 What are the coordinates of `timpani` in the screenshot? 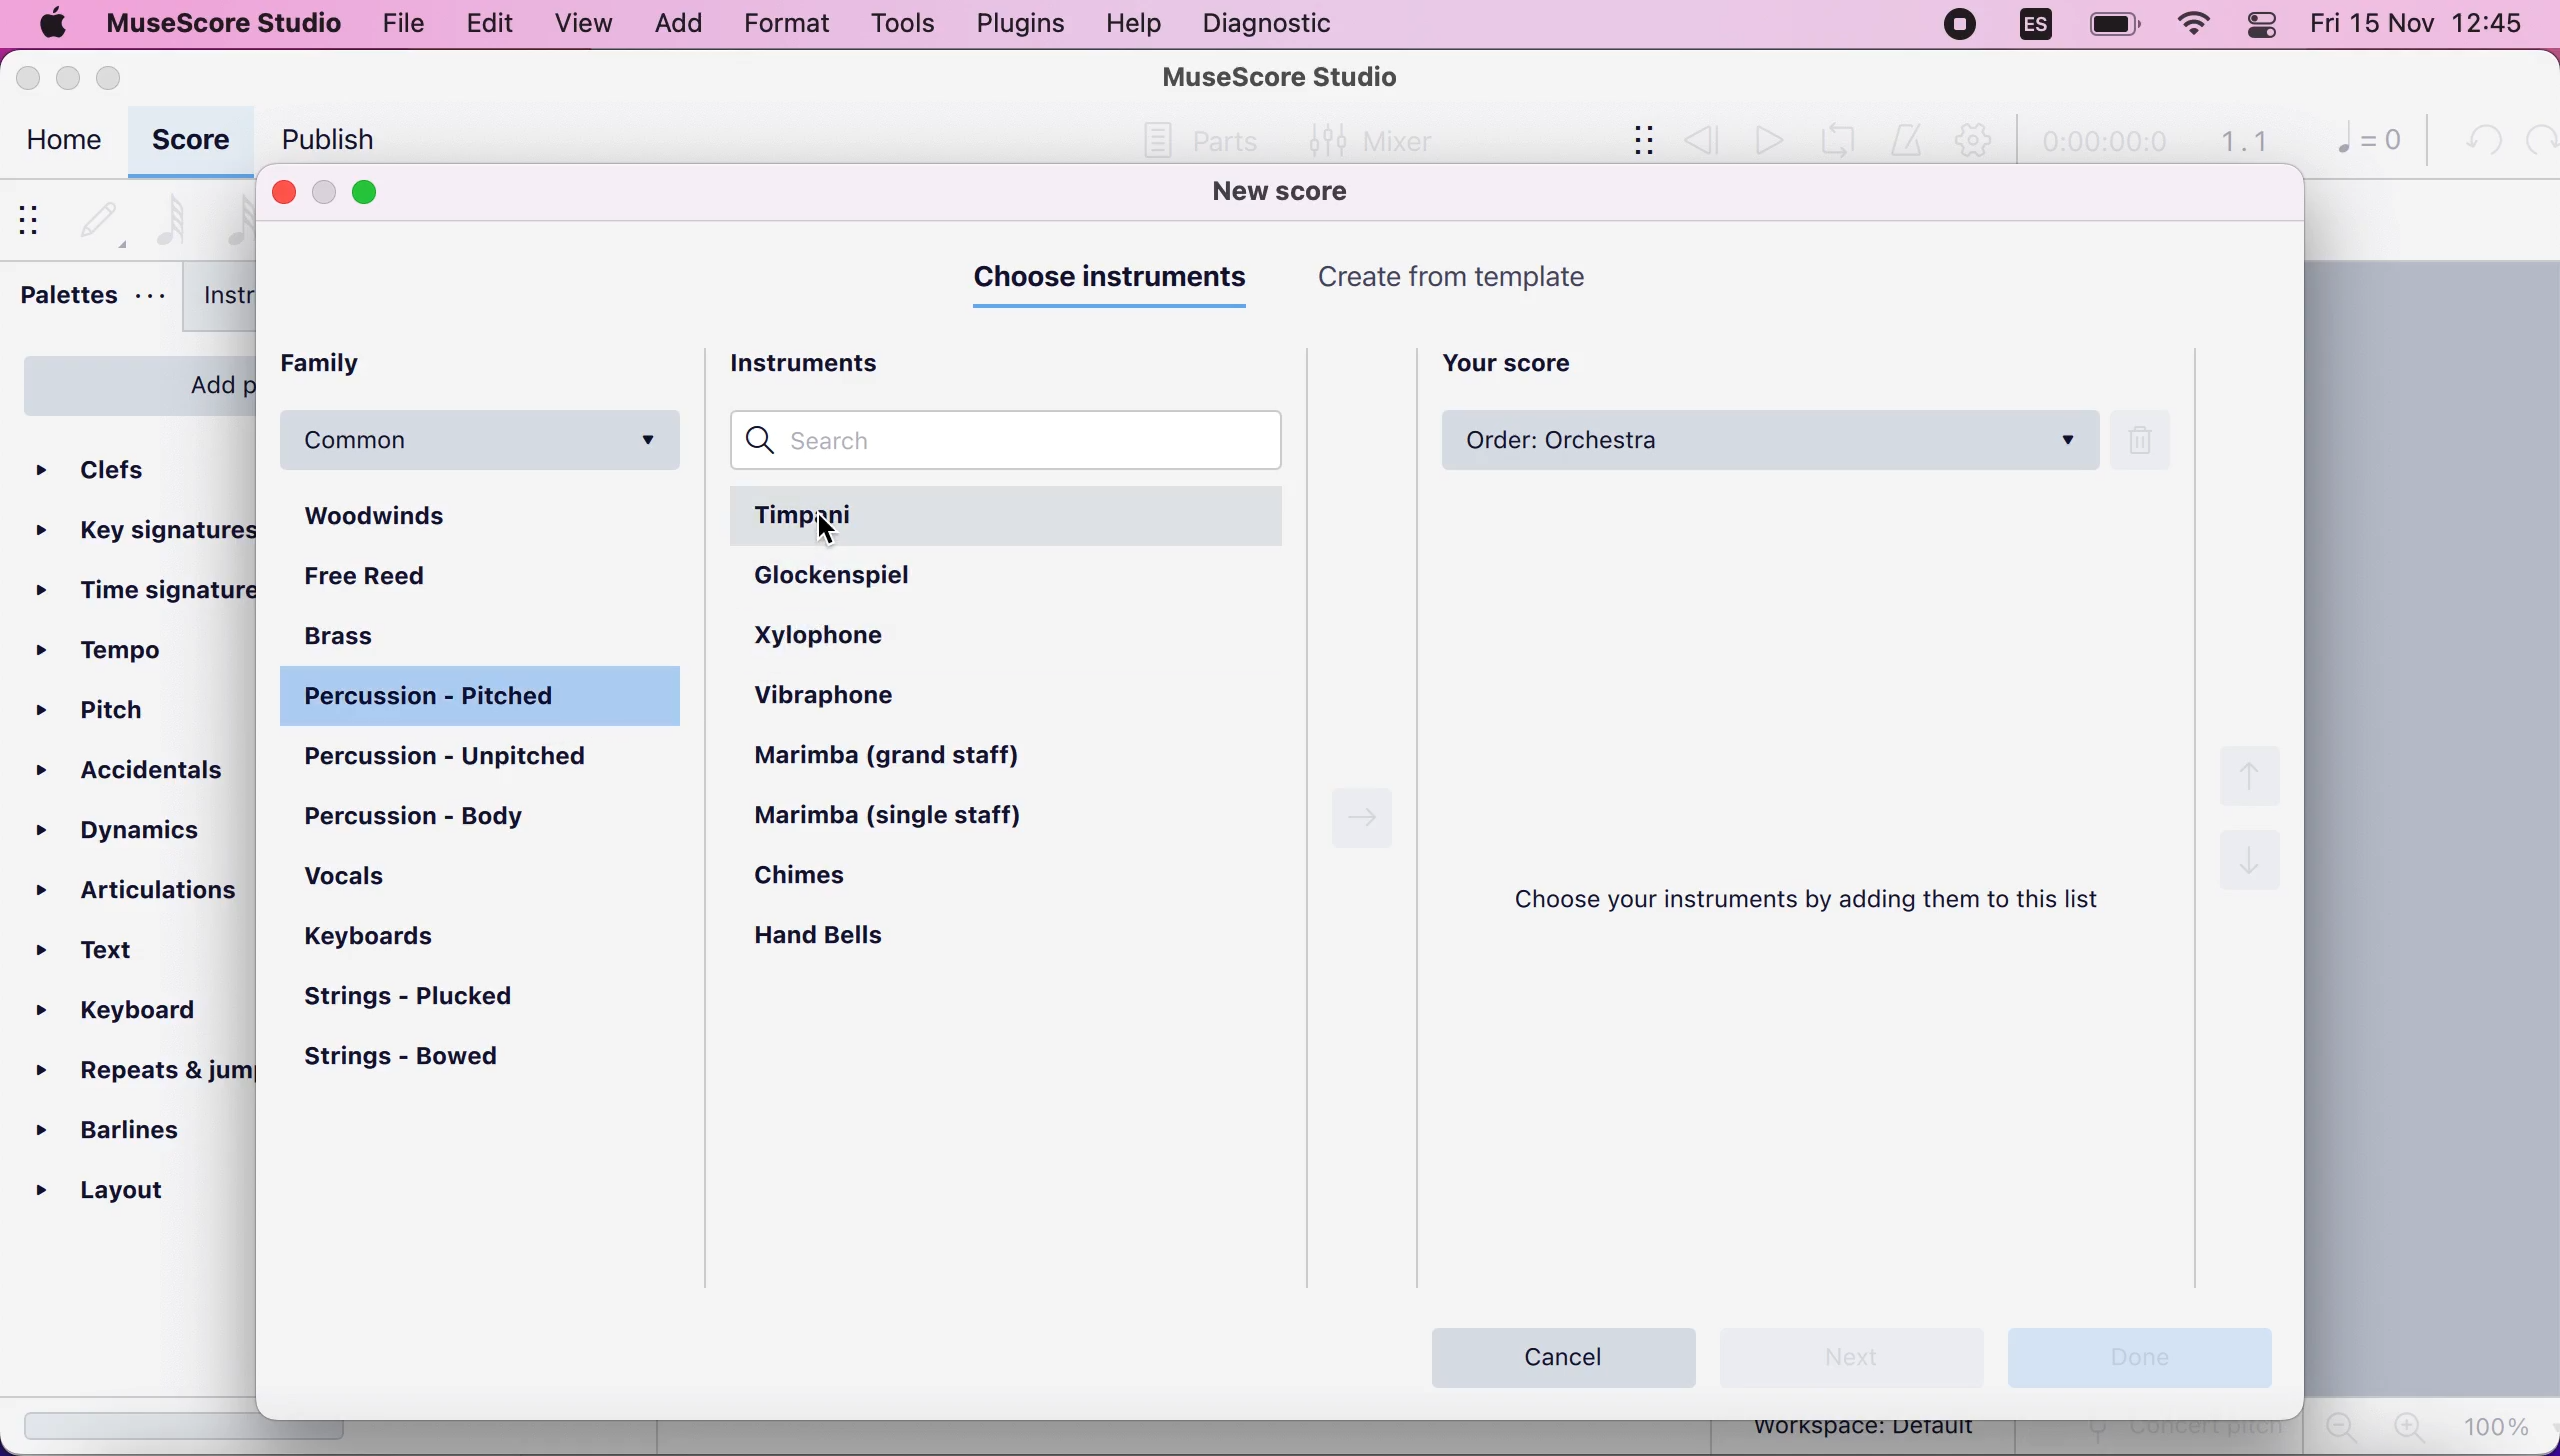 It's located at (1013, 514).